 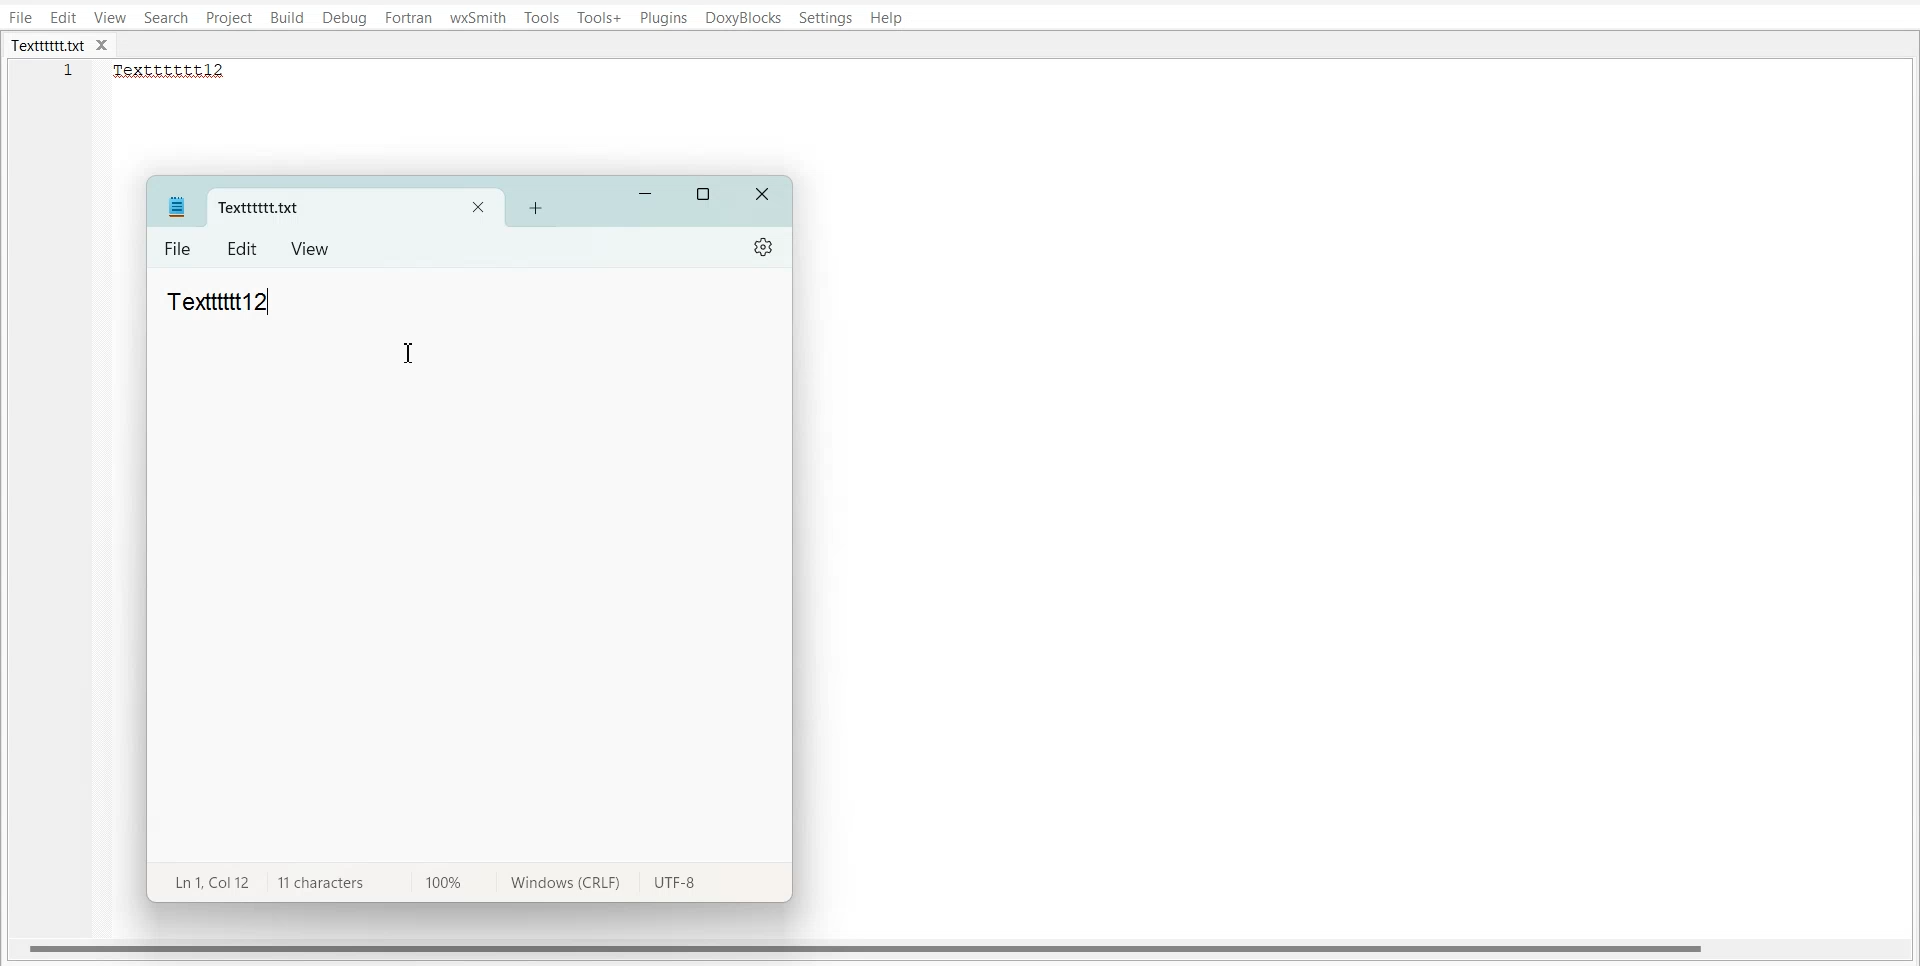 What do you see at coordinates (287, 19) in the screenshot?
I see `Build` at bounding box center [287, 19].